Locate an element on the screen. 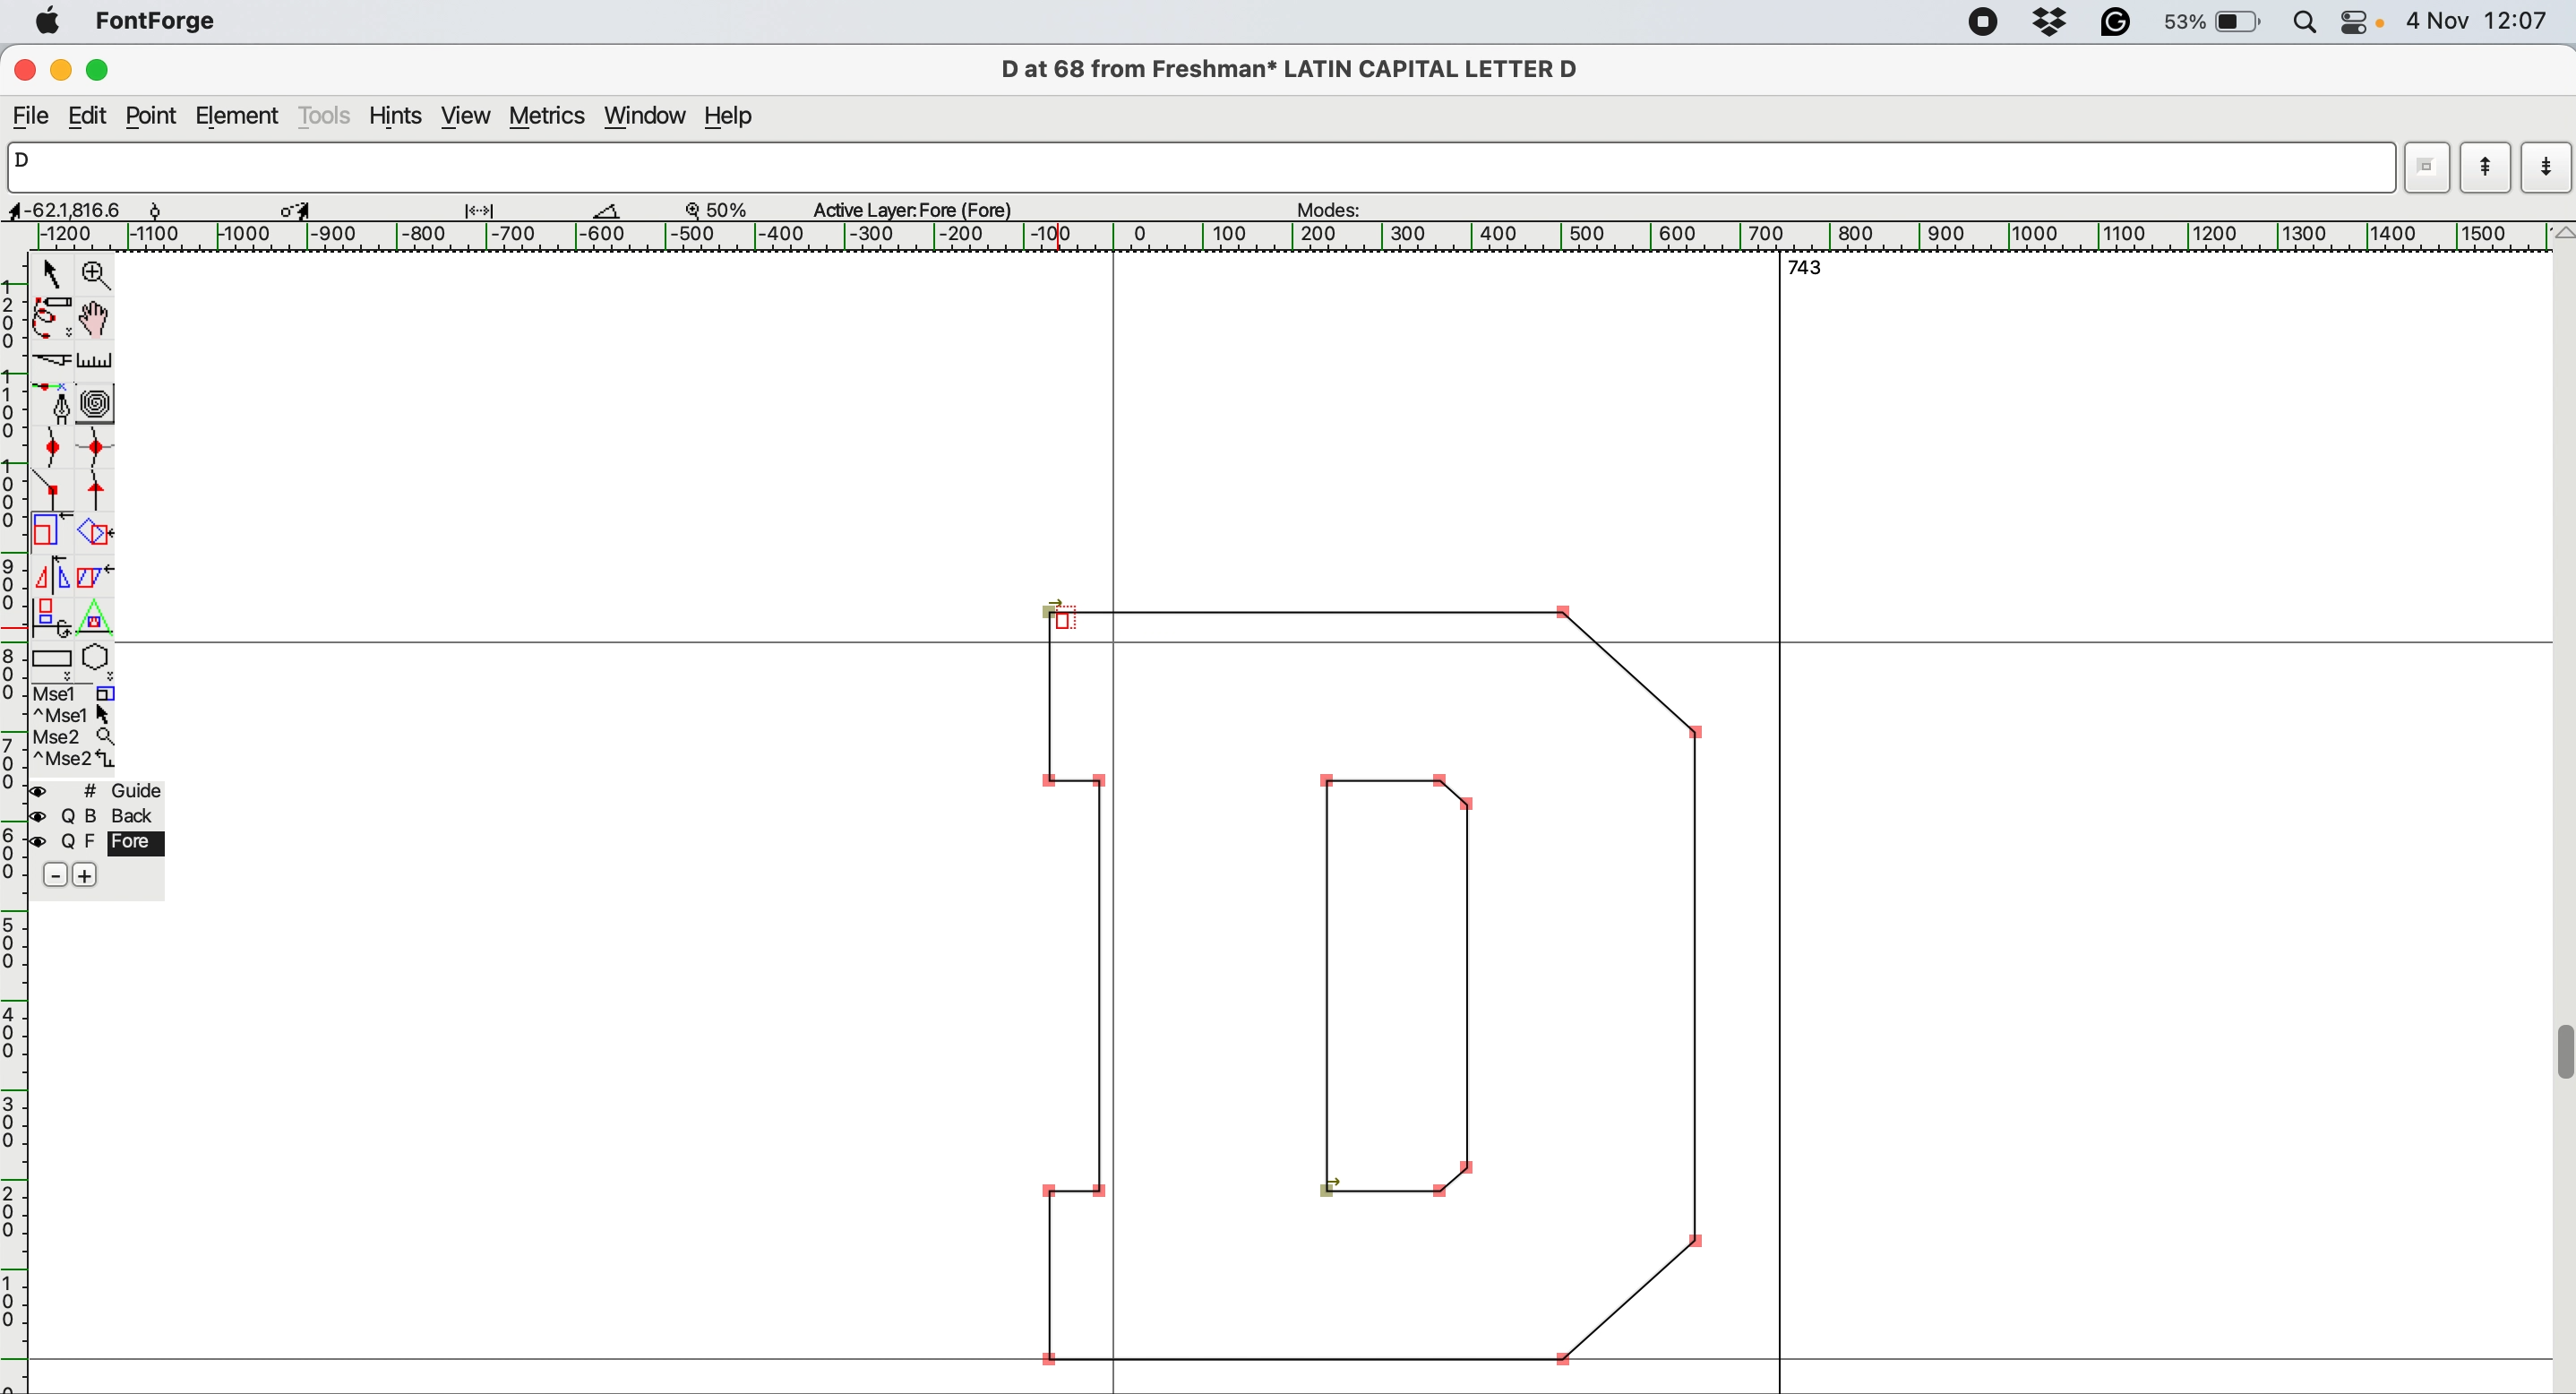  zoom detail is located at coordinates (709, 209).